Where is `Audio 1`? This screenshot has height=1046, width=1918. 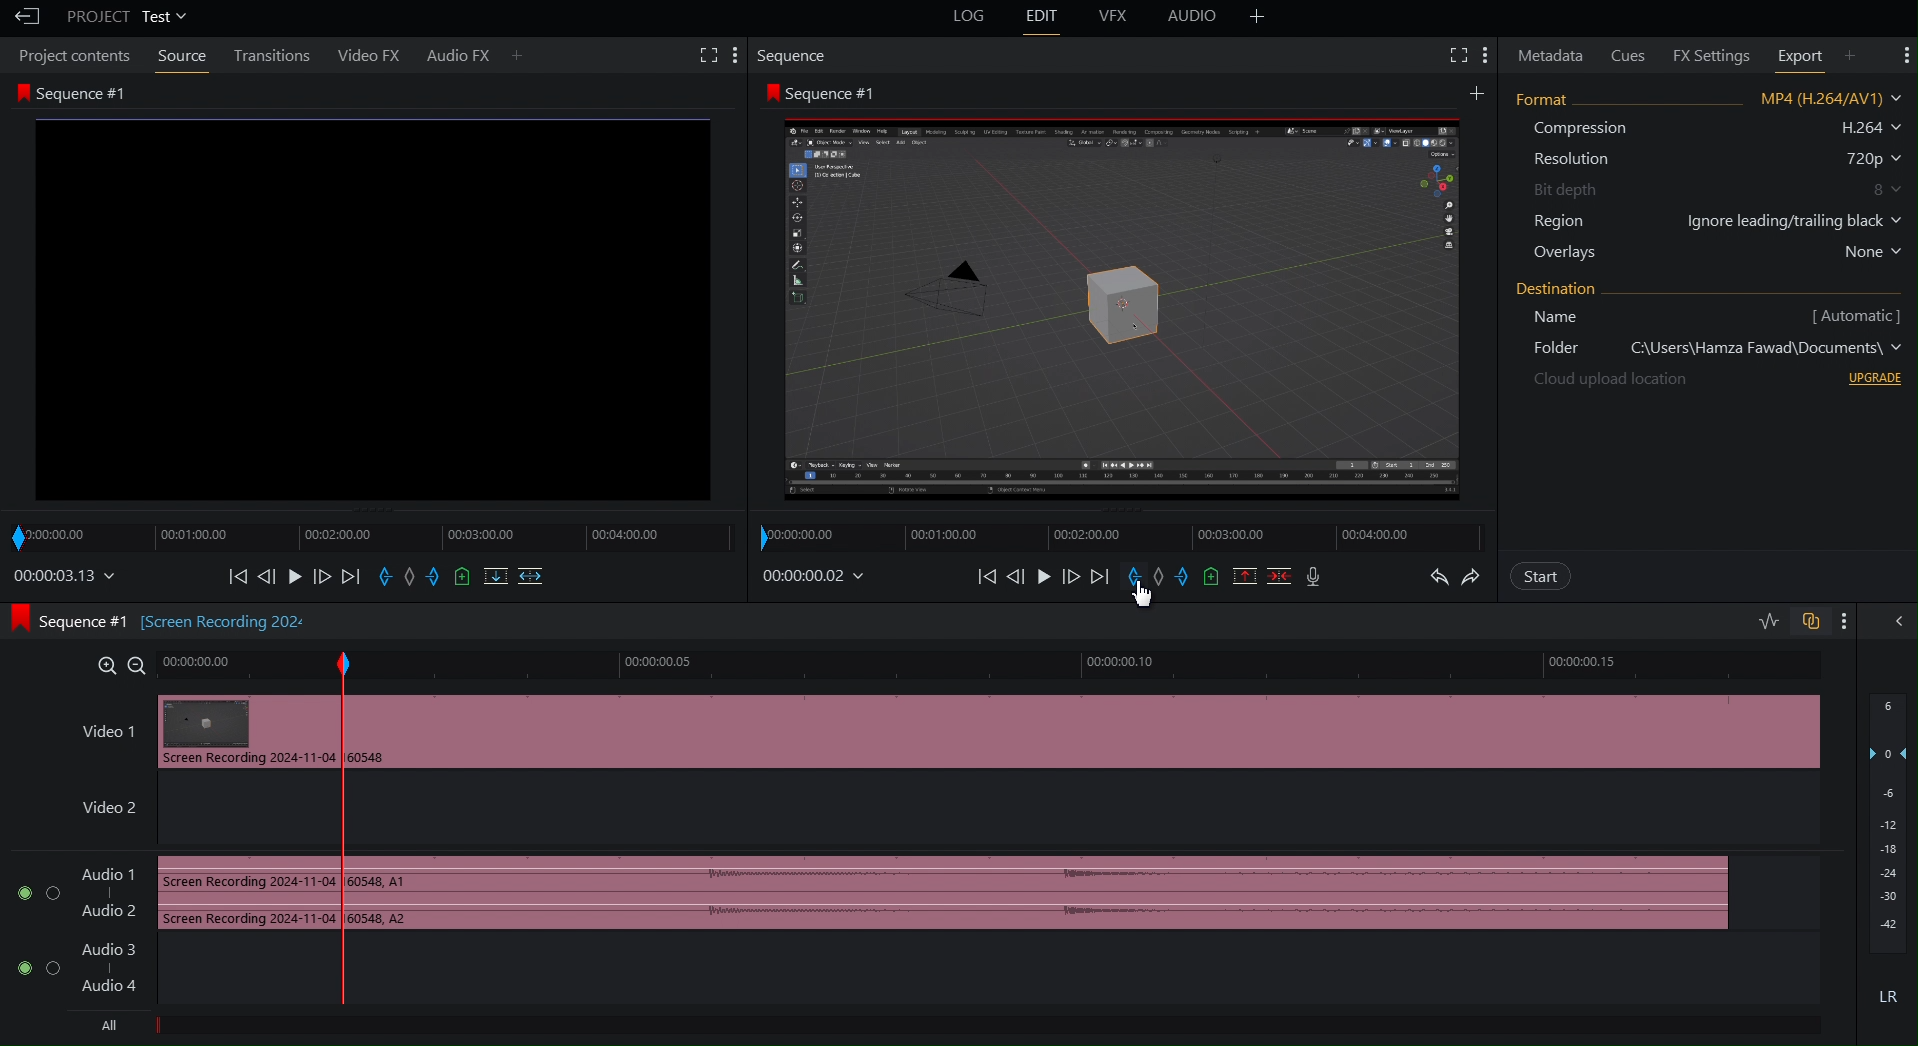 Audio 1 is located at coordinates (72, 892).